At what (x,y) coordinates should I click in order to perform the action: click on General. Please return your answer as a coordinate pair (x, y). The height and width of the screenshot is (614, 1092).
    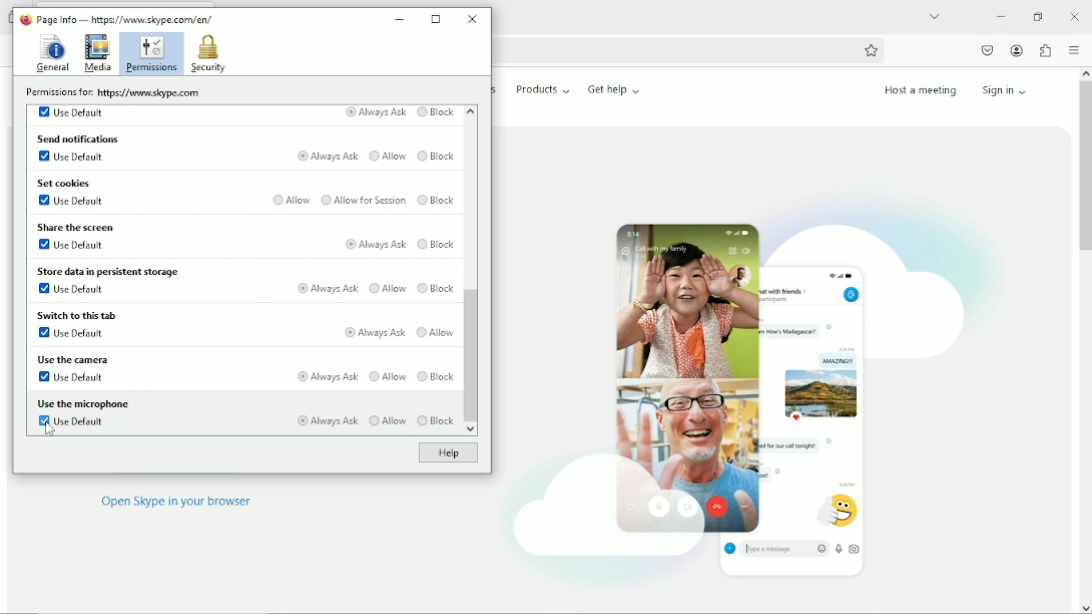
    Looking at the image, I should click on (51, 54).